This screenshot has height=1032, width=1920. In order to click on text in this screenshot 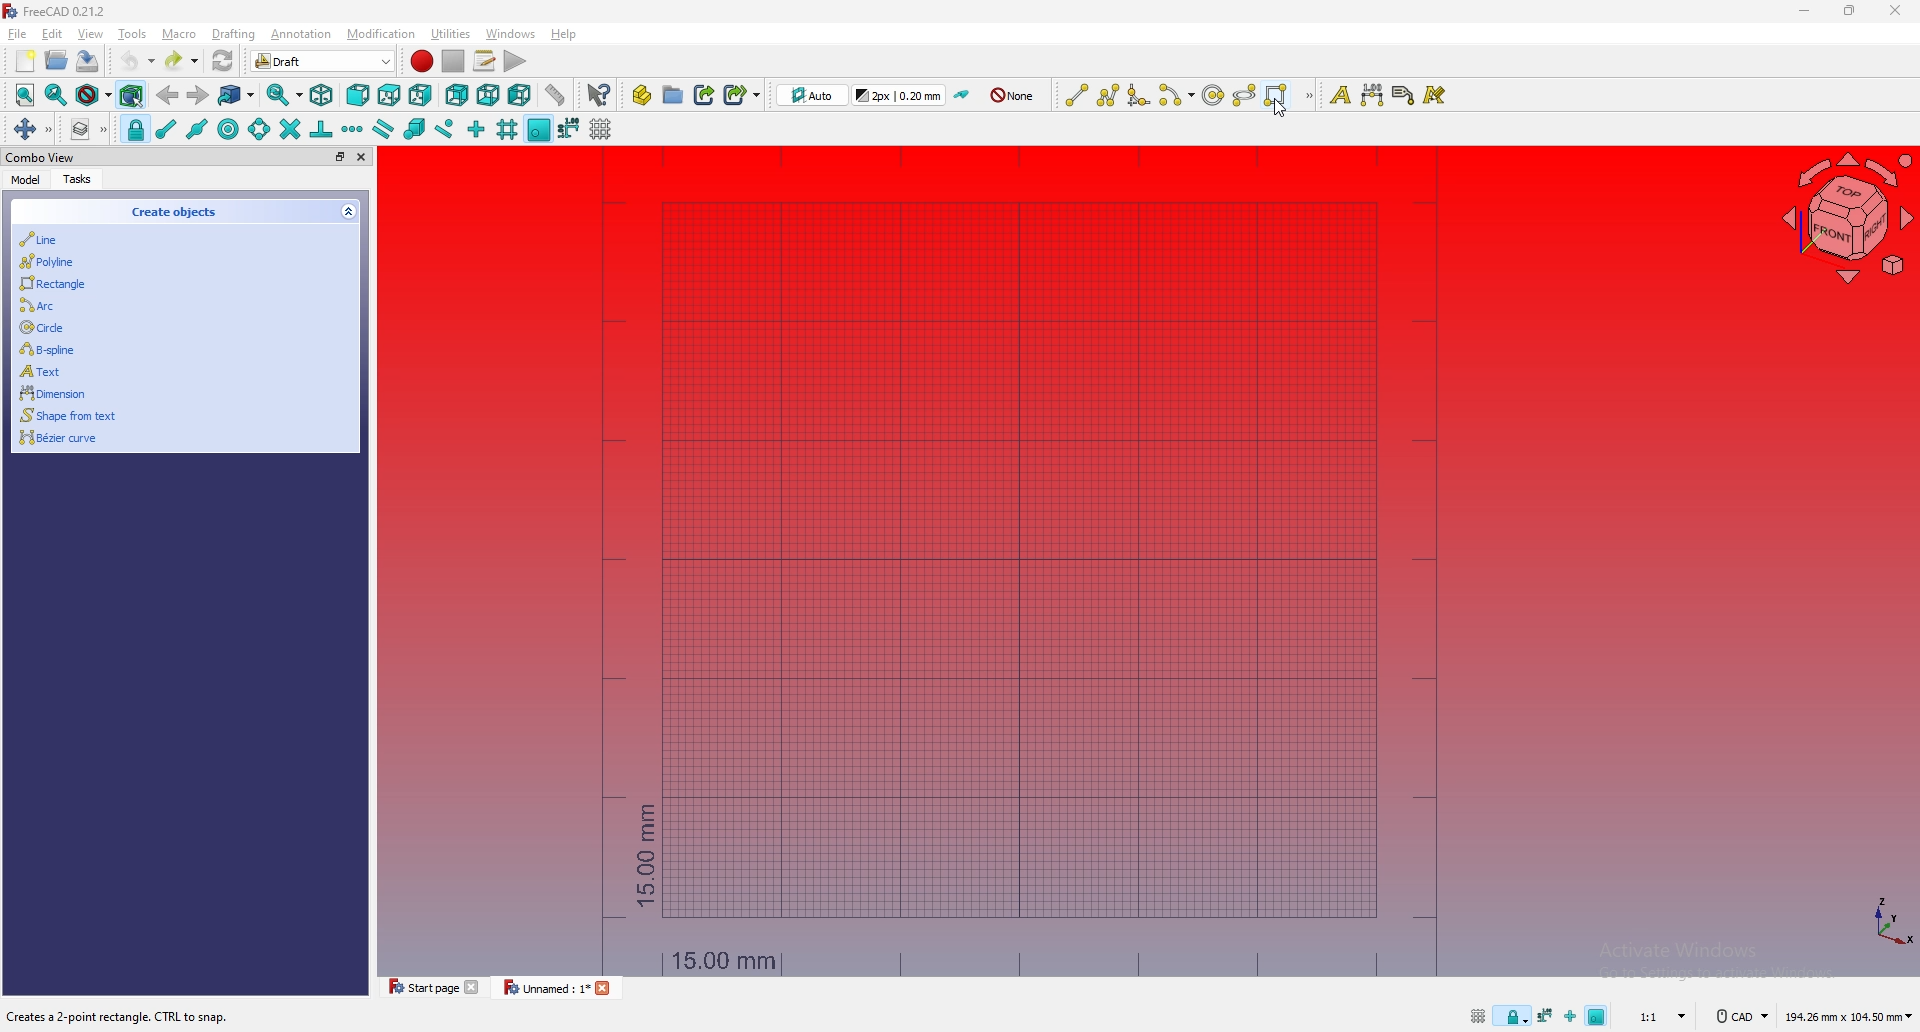, I will do `click(175, 370)`.